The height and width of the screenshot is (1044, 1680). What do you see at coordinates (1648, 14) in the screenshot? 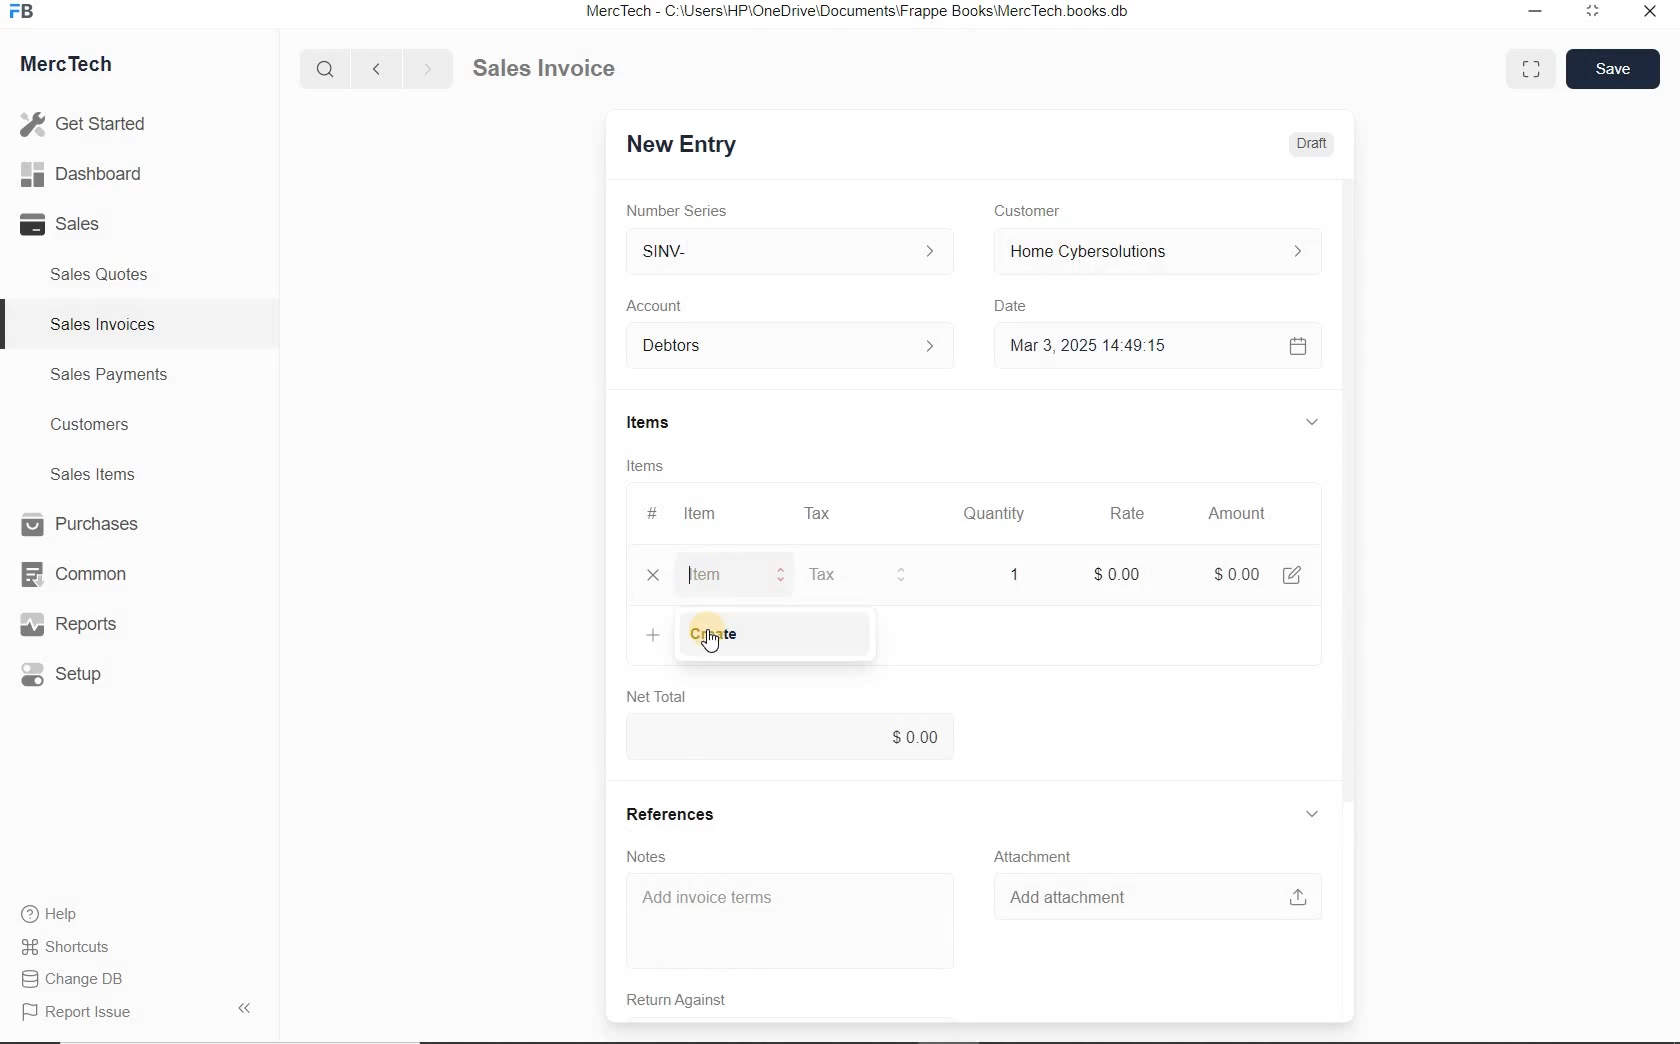
I see `Close` at bounding box center [1648, 14].